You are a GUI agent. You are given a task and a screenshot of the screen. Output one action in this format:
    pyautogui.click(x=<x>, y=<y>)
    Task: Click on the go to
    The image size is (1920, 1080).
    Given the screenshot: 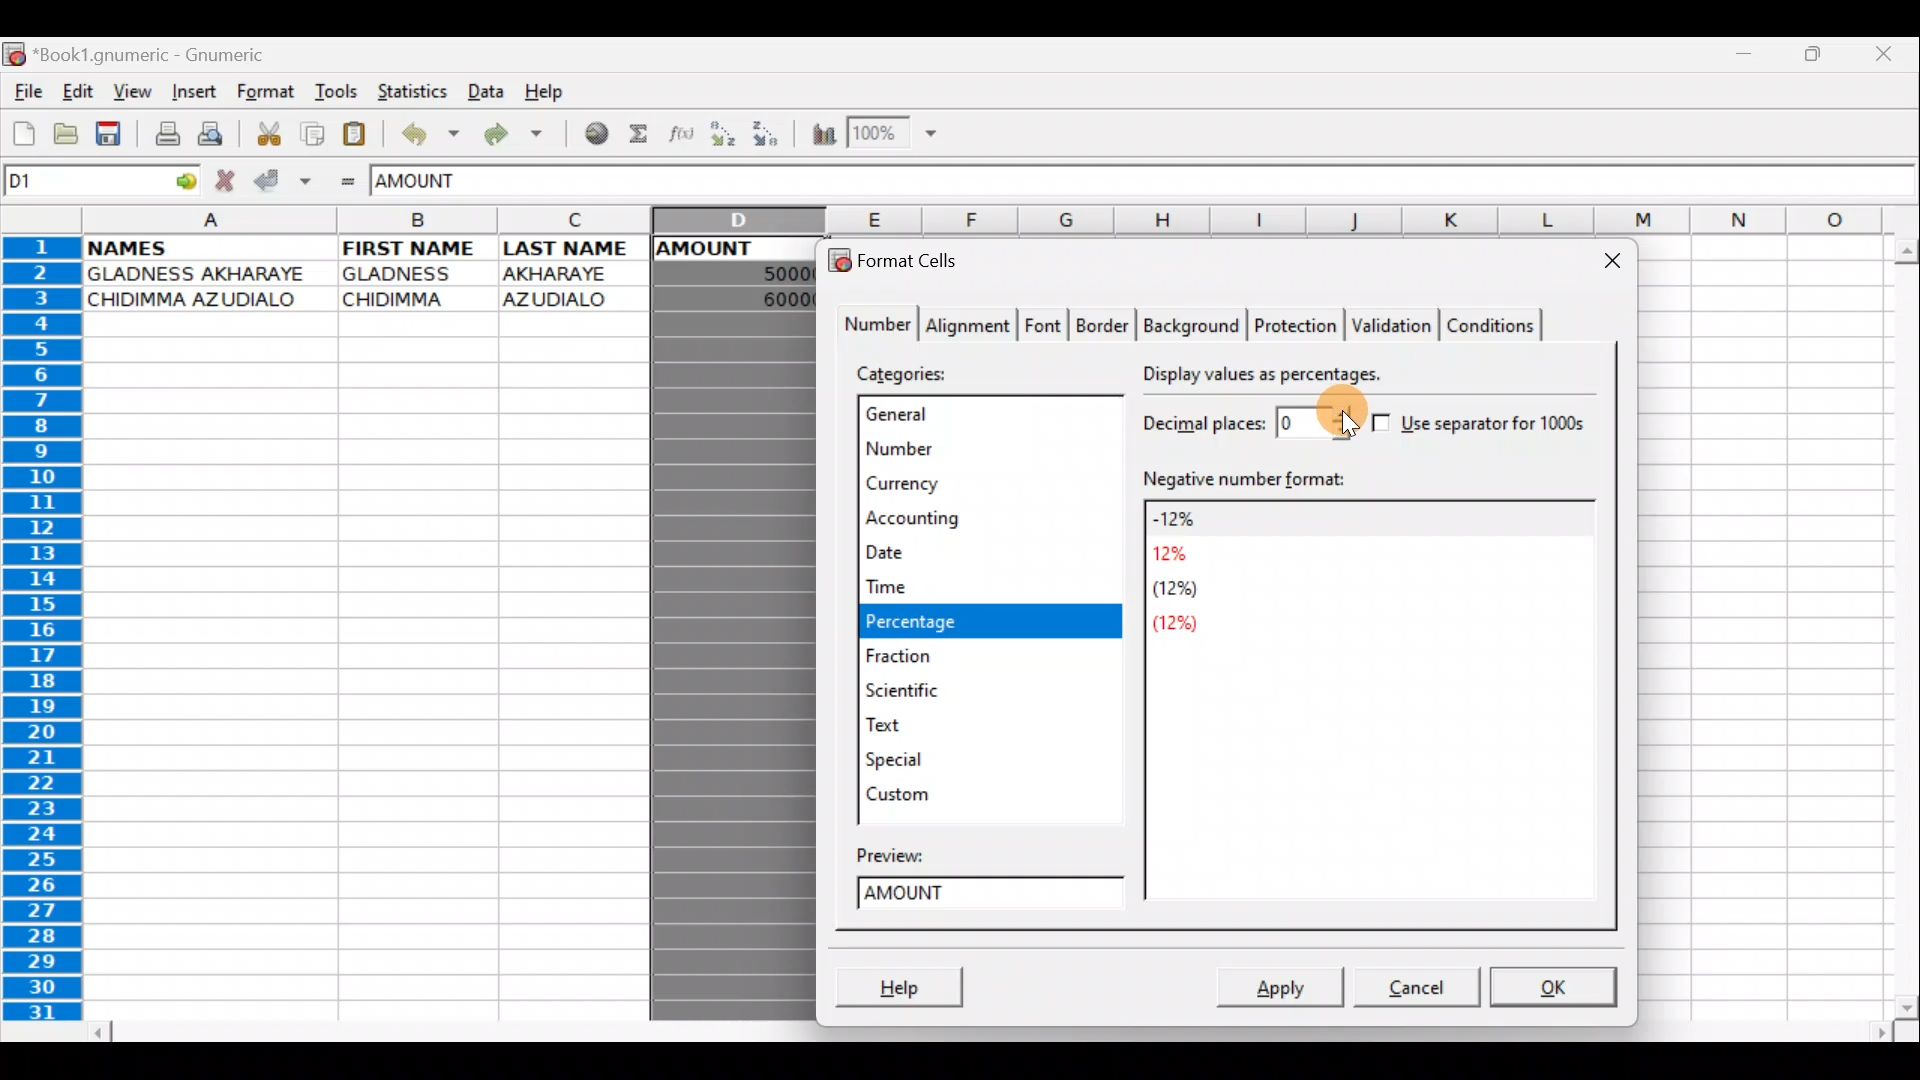 What is the action you would take?
    pyautogui.click(x=190, y=182)
    